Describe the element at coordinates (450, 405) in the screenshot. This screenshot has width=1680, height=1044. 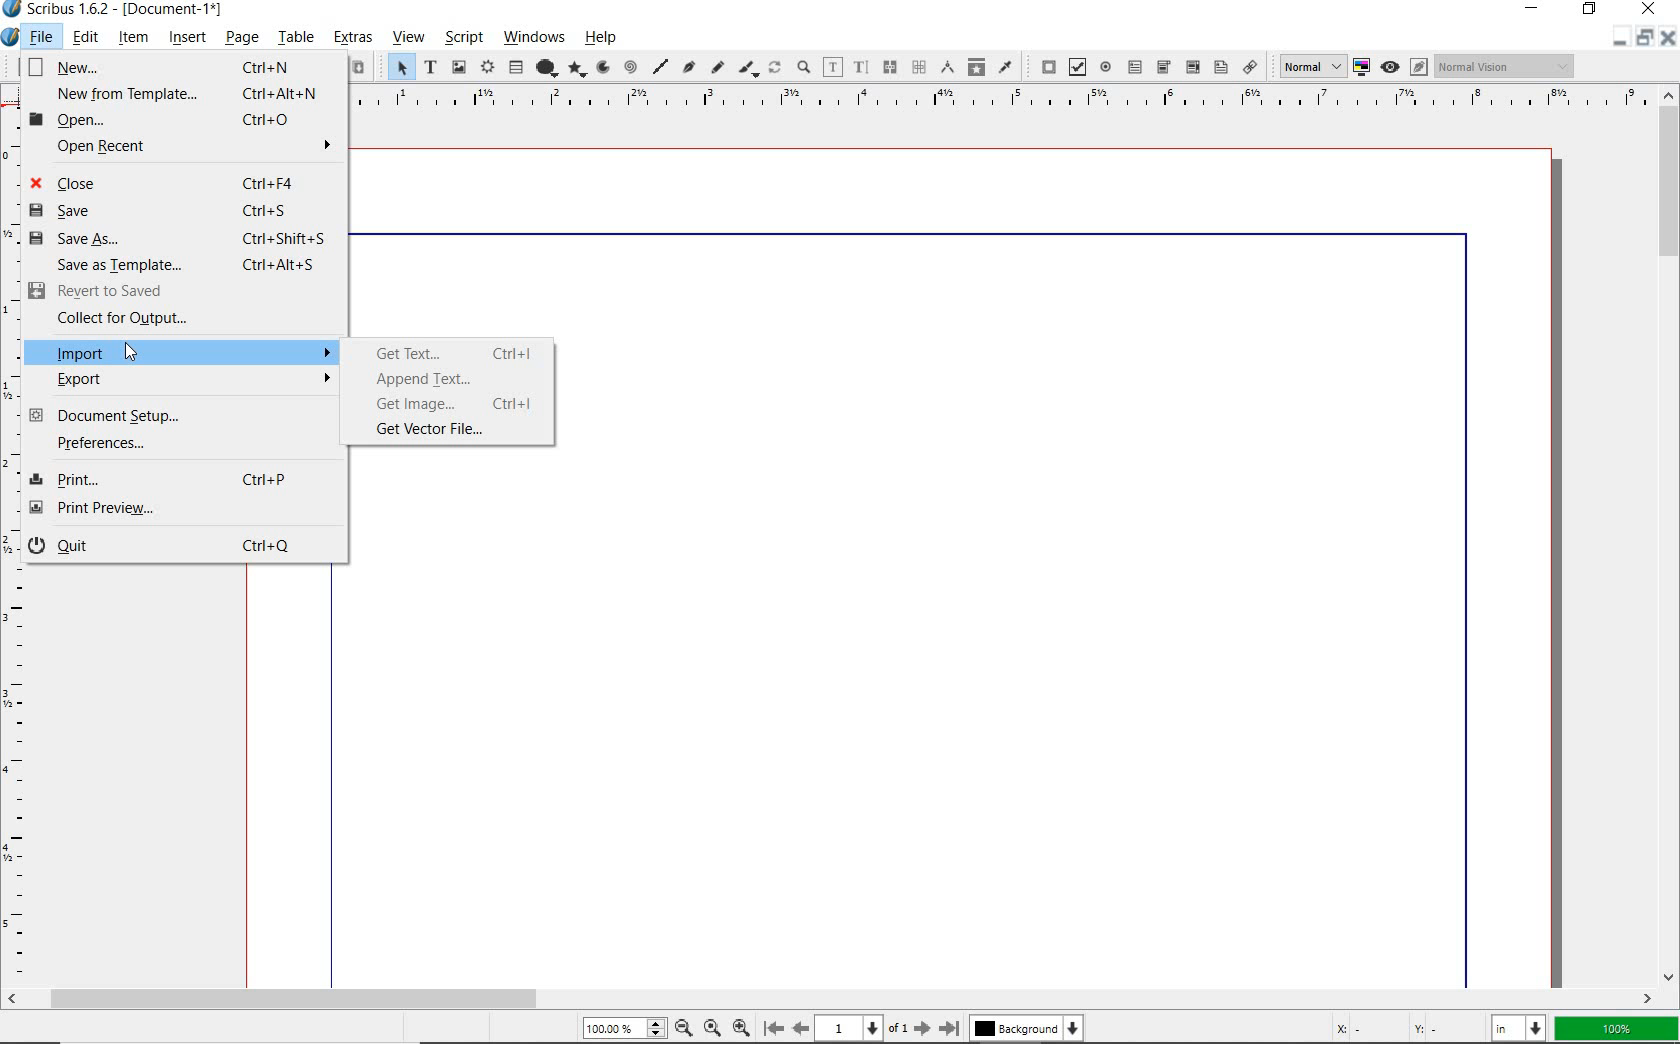
I see `get image...` at that location.